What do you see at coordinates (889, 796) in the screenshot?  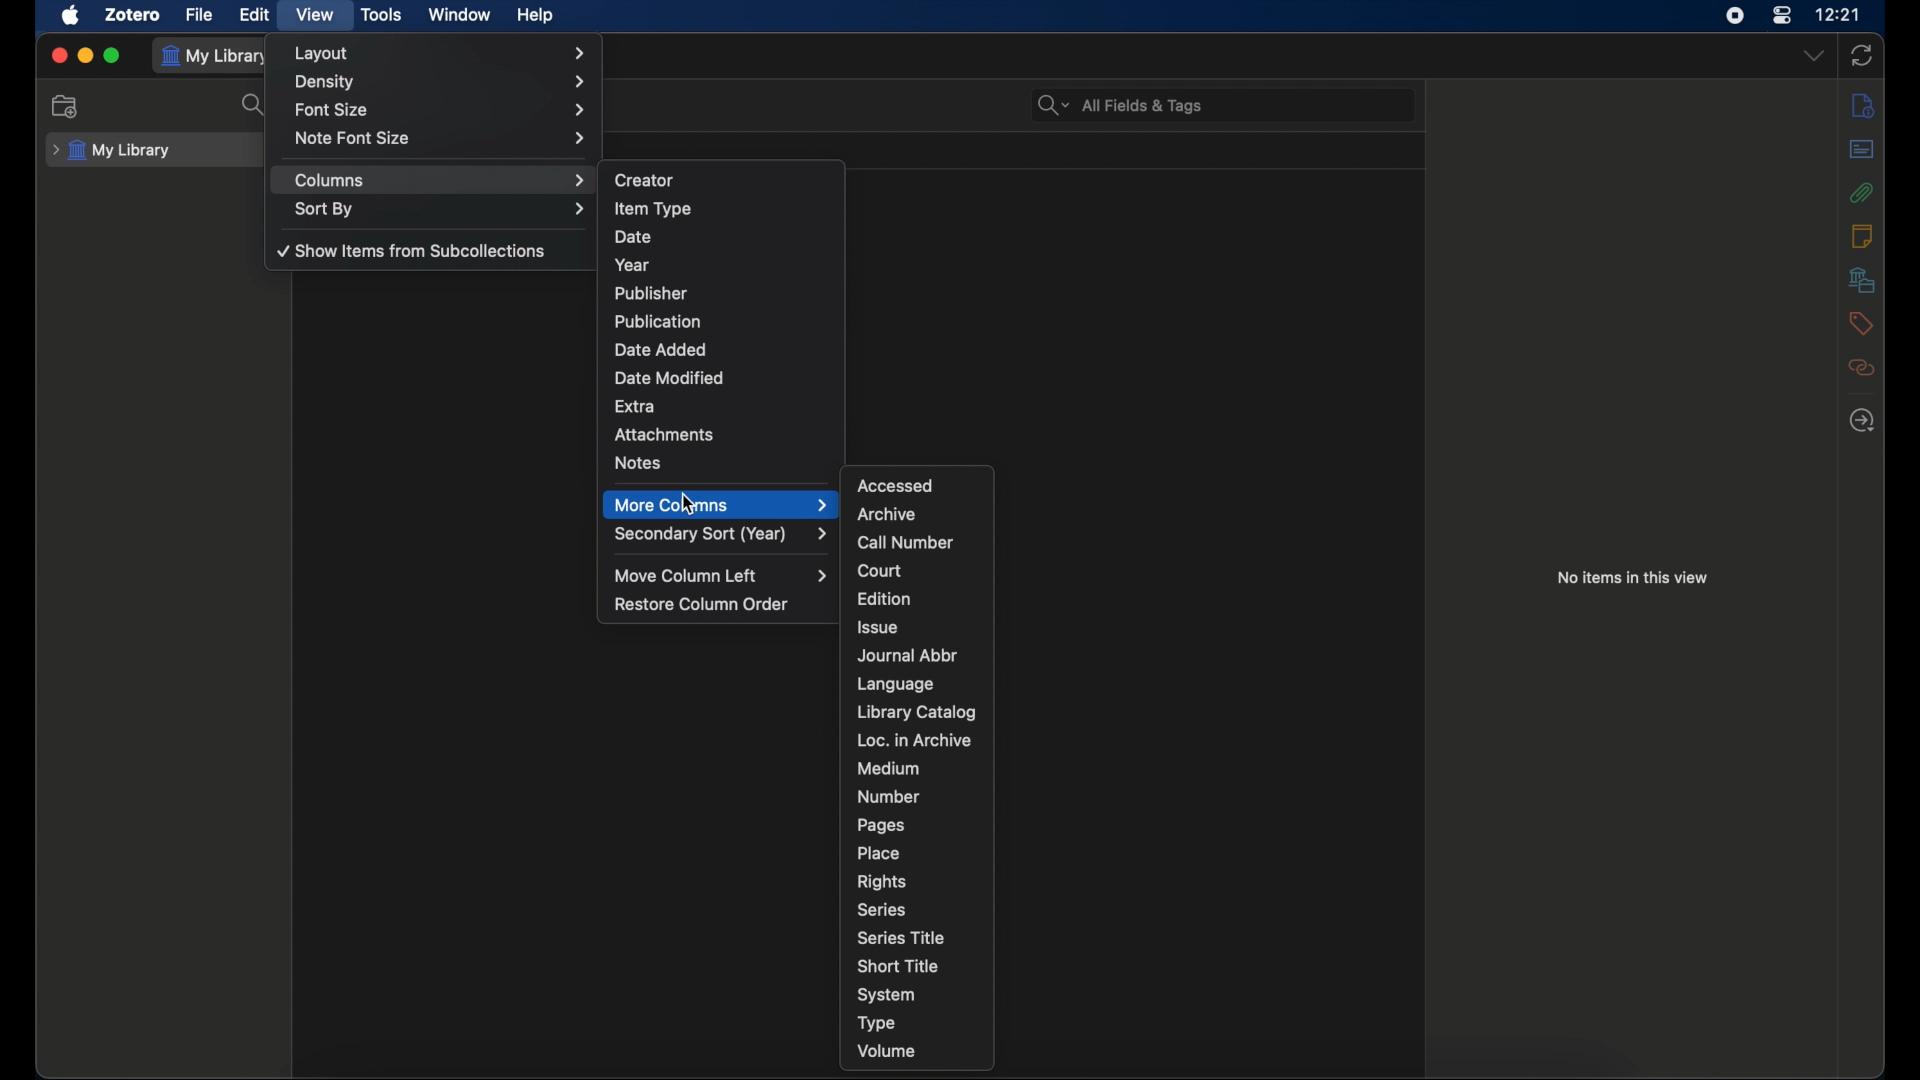 I see `number` at bounding box center [889, 796].